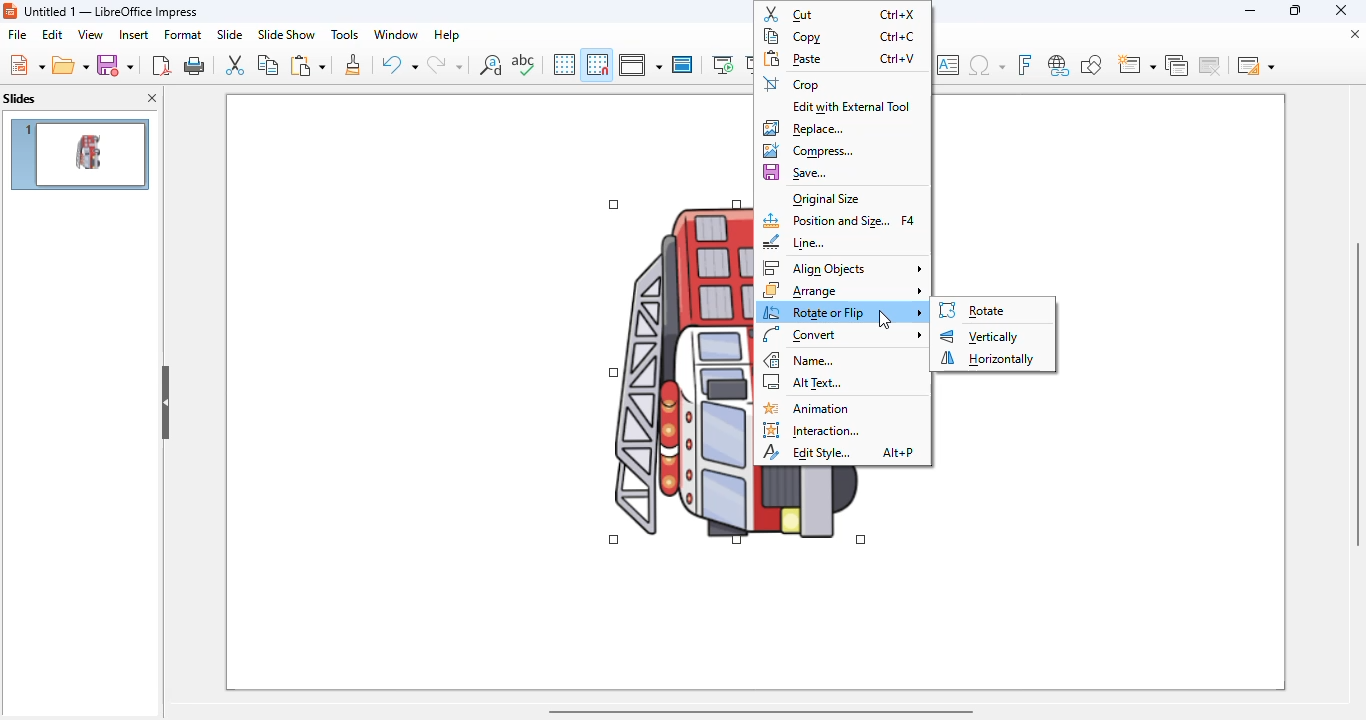  Describe the element at coordinates (947, 65) in the screenshot. I see `insert text box` at that location.